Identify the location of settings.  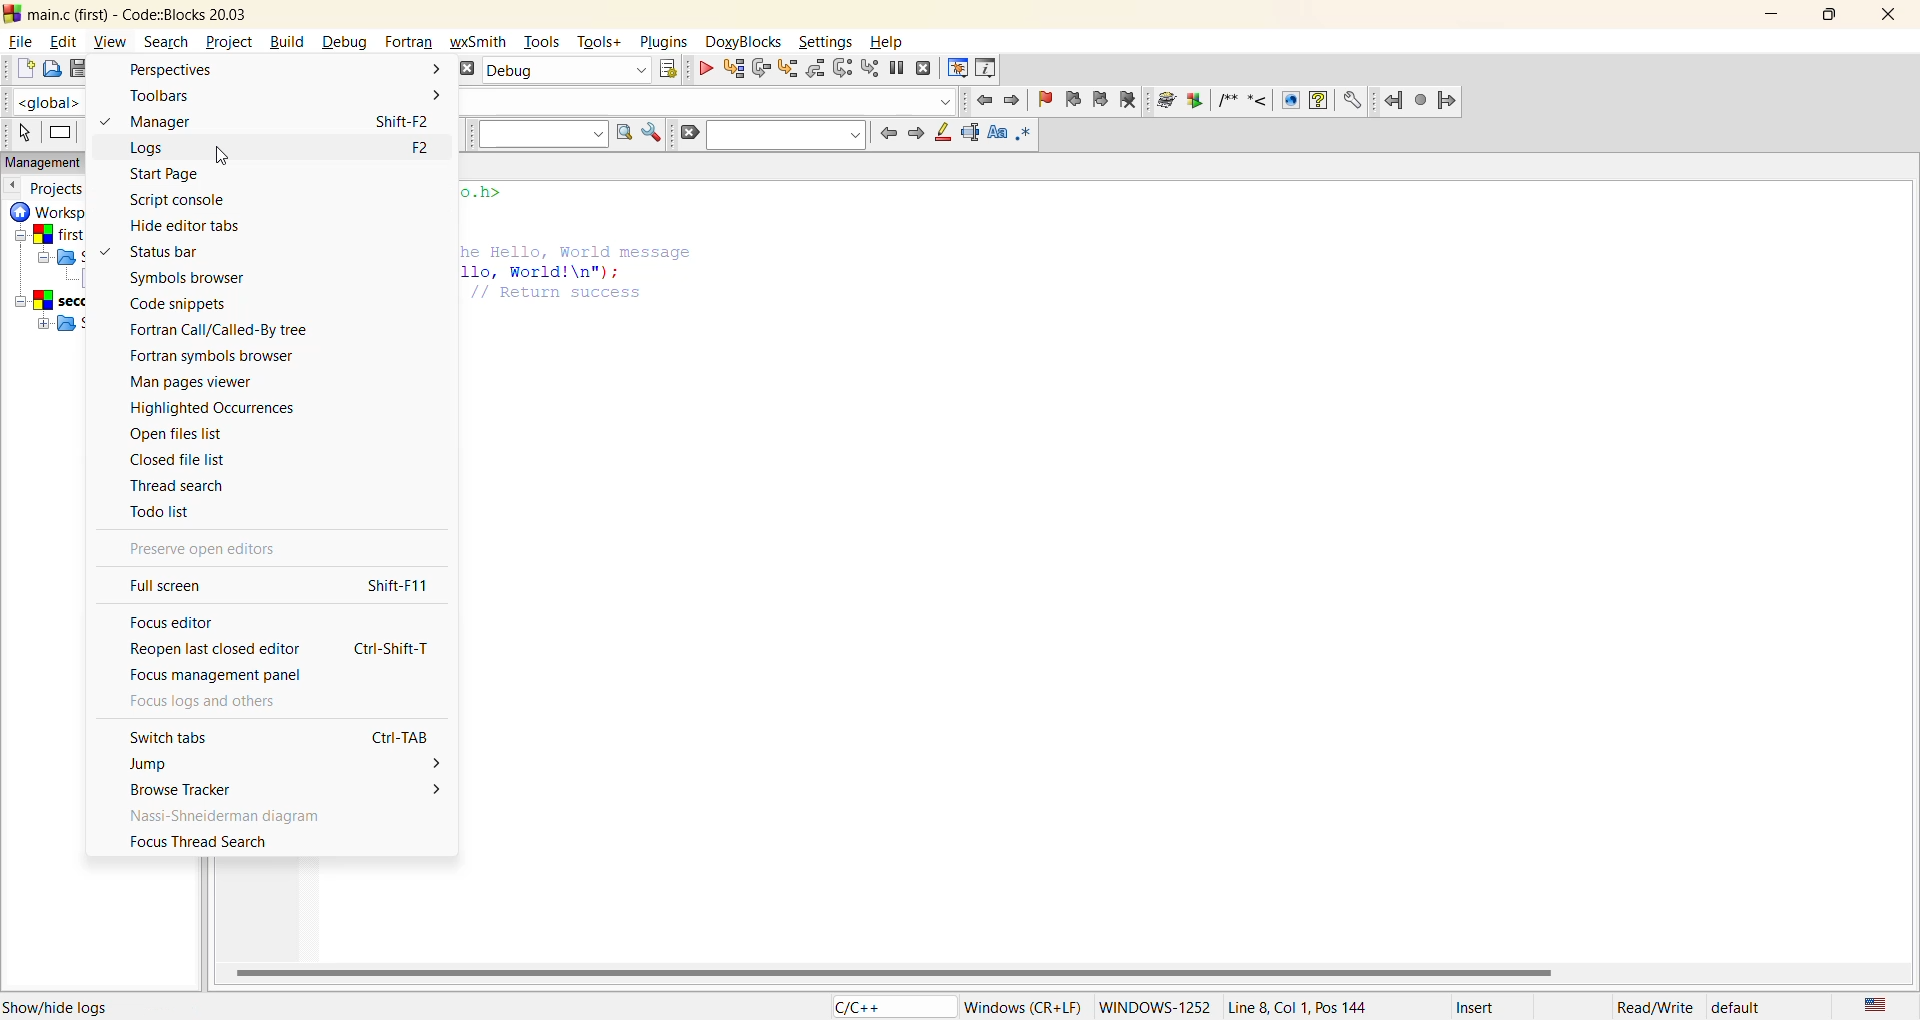
(827, 42).